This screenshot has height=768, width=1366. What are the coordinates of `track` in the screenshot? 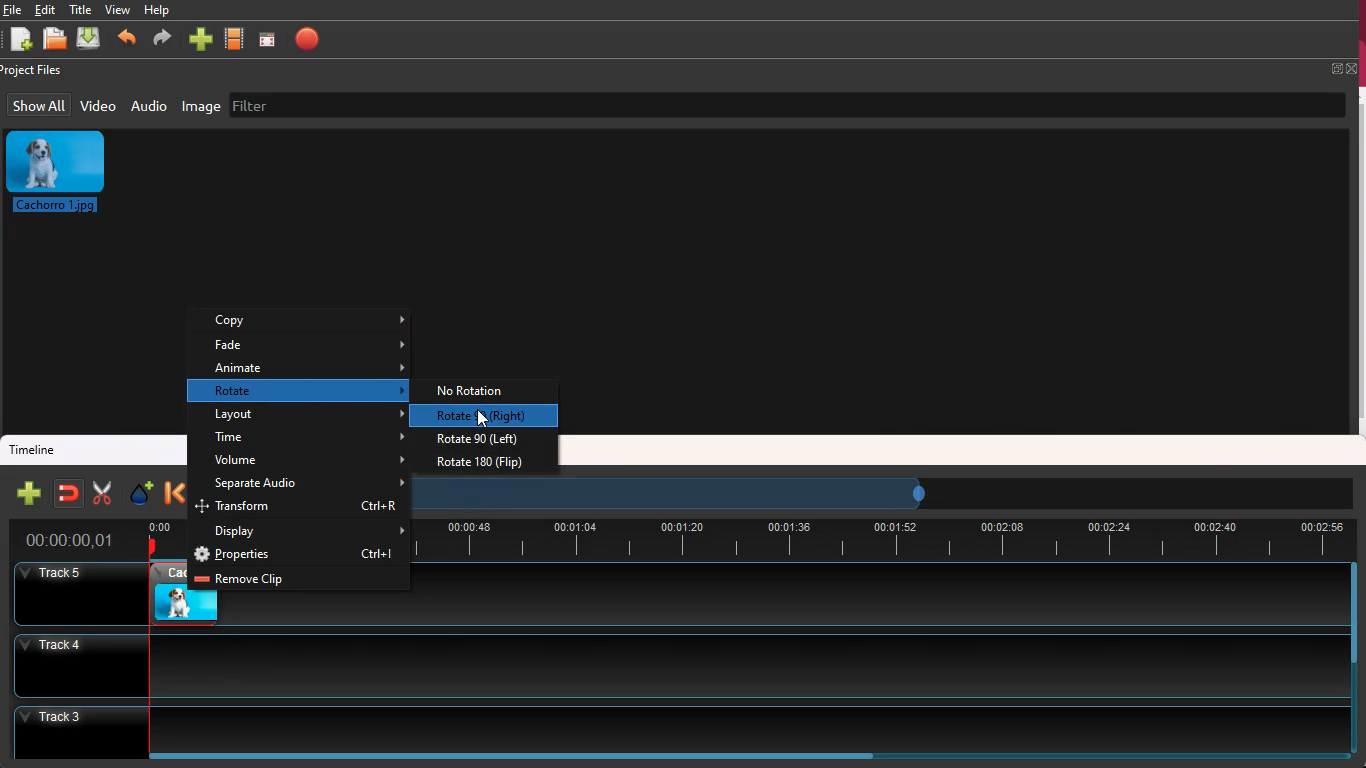 It's located at (668, 722).